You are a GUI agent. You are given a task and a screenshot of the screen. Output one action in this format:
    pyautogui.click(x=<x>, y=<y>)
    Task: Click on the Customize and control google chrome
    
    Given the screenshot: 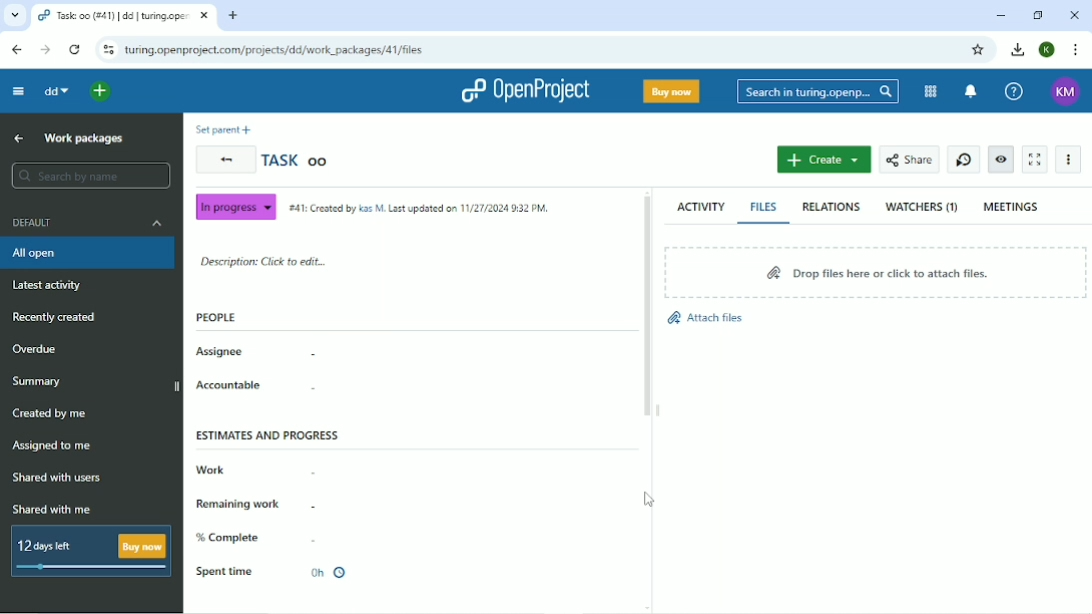 What is the action you would take?
    pyautogui.click(x=1074, y=50)
    